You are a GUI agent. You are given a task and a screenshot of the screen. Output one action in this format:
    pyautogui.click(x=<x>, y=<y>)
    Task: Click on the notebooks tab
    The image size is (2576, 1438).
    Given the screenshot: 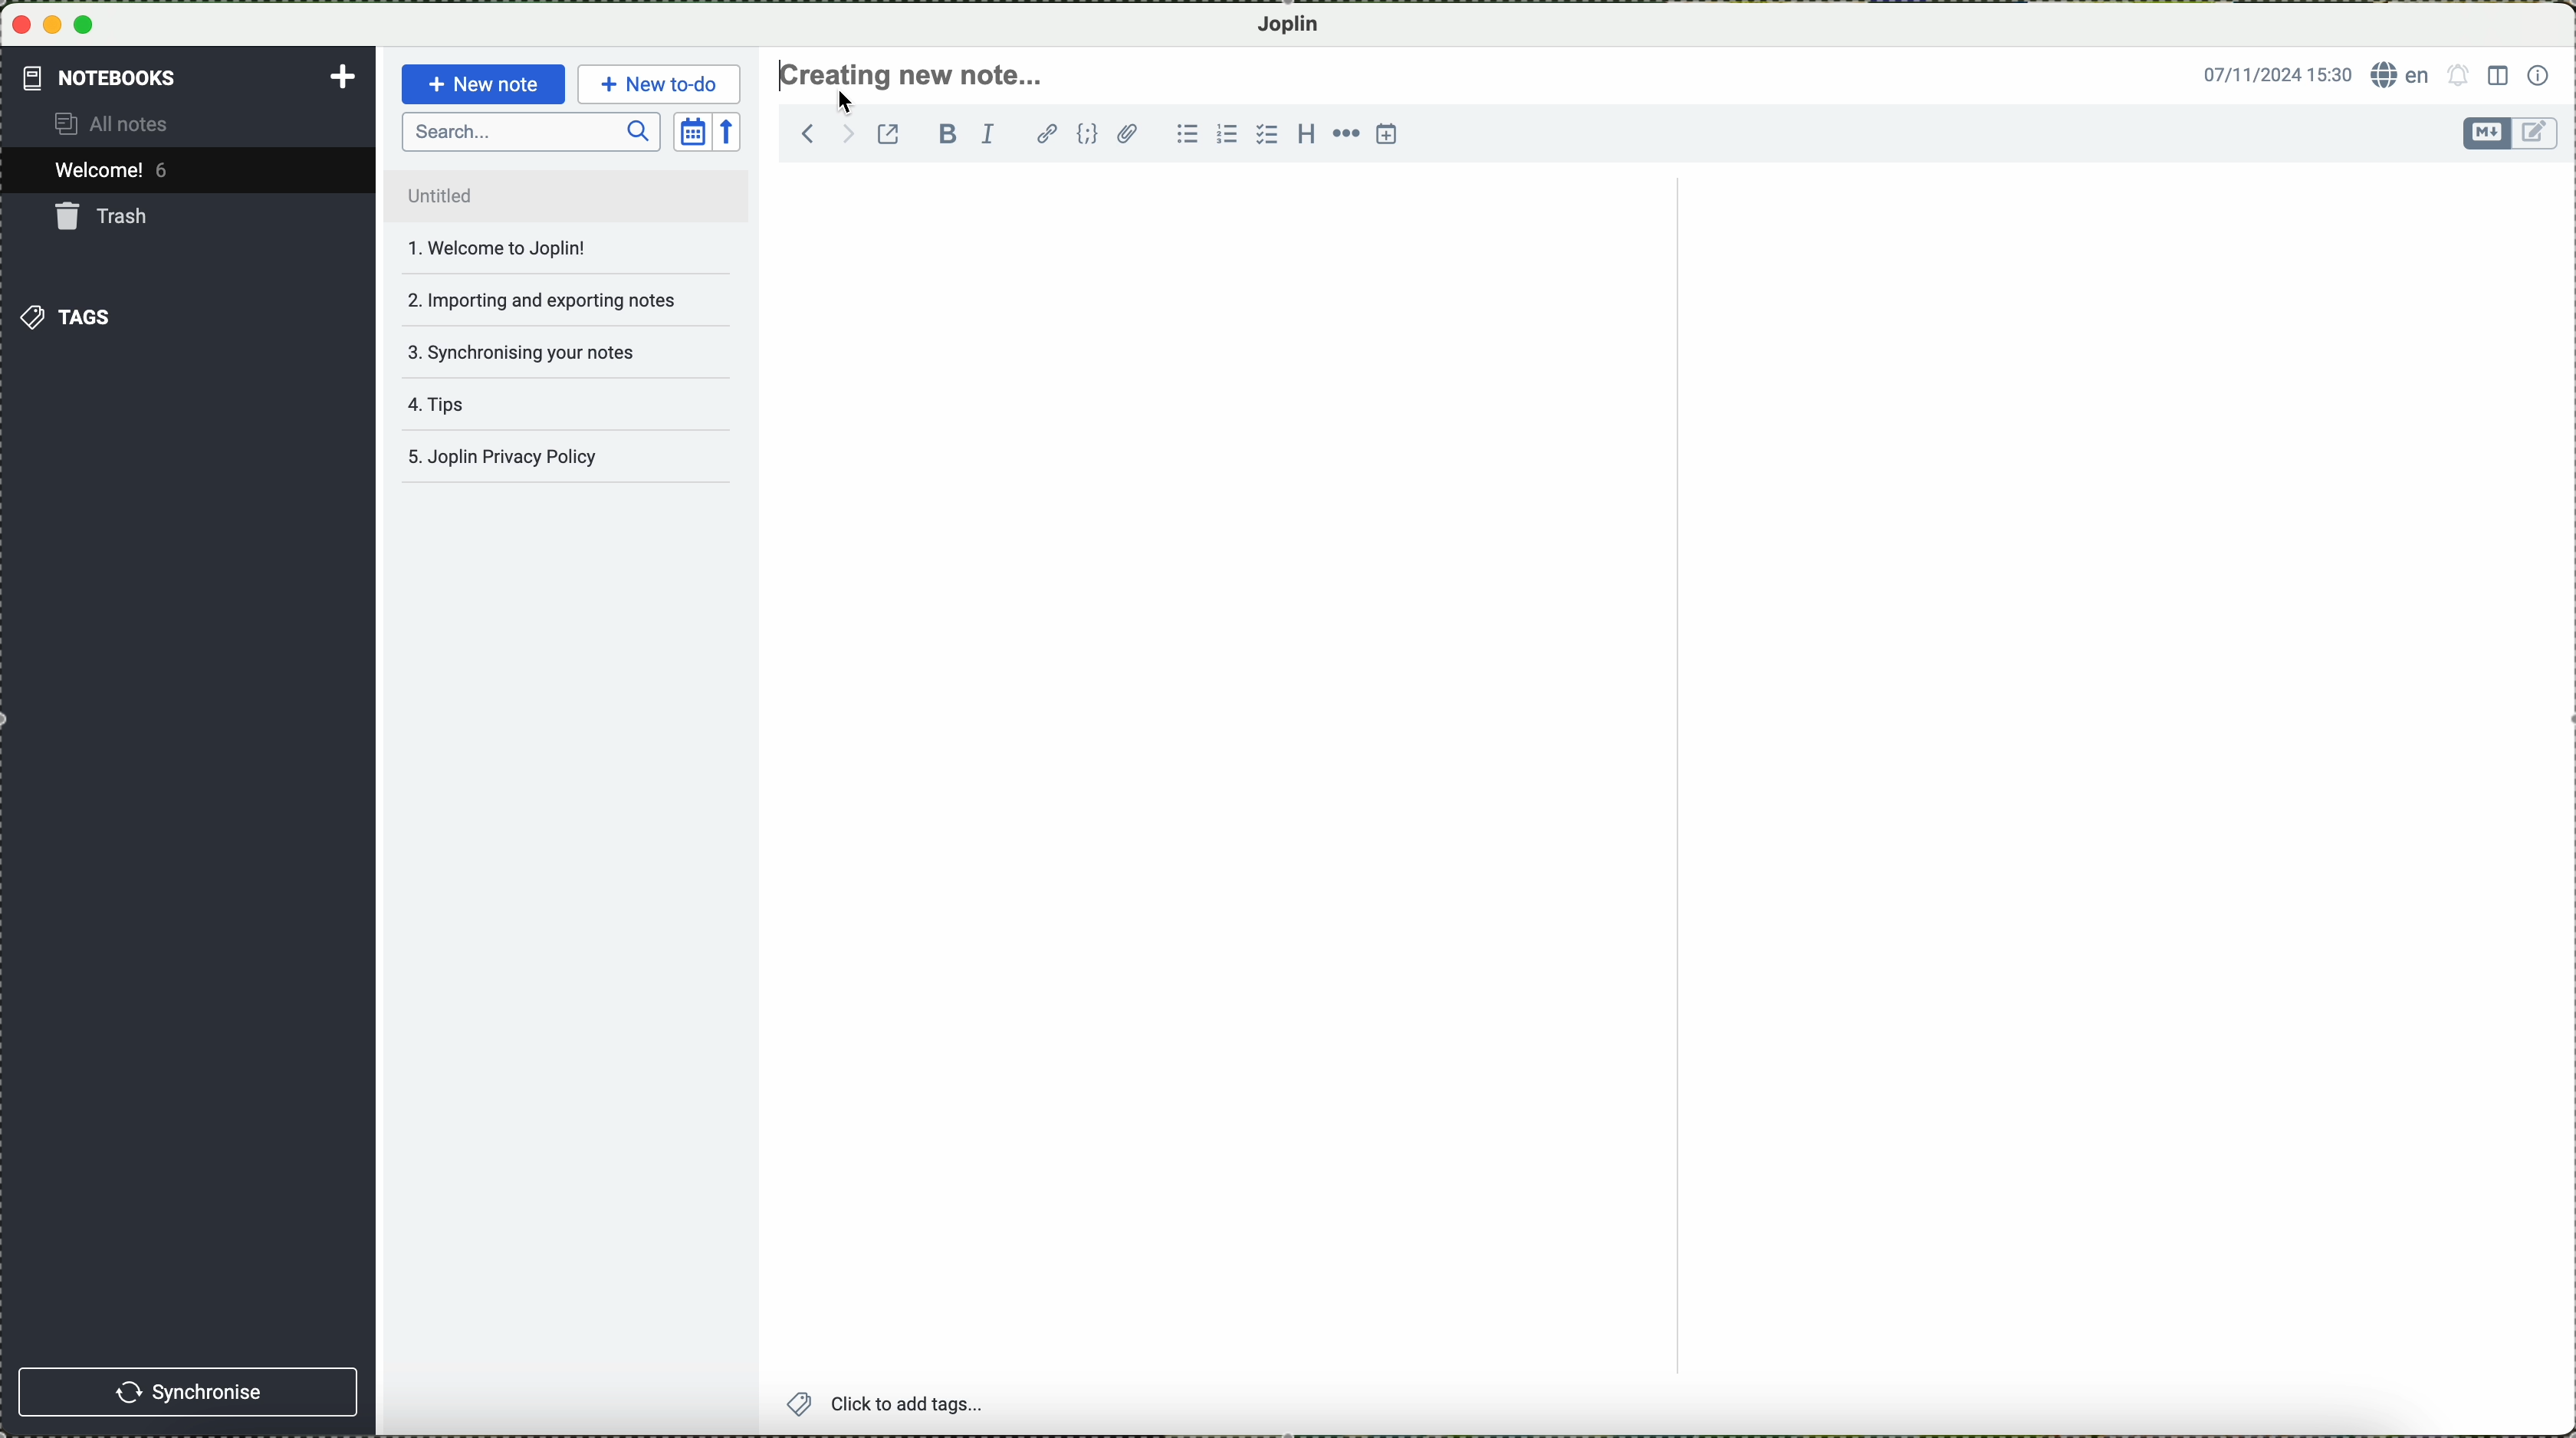 What is the action you would take?
    pyautogui.click(x=190, y=78)
    